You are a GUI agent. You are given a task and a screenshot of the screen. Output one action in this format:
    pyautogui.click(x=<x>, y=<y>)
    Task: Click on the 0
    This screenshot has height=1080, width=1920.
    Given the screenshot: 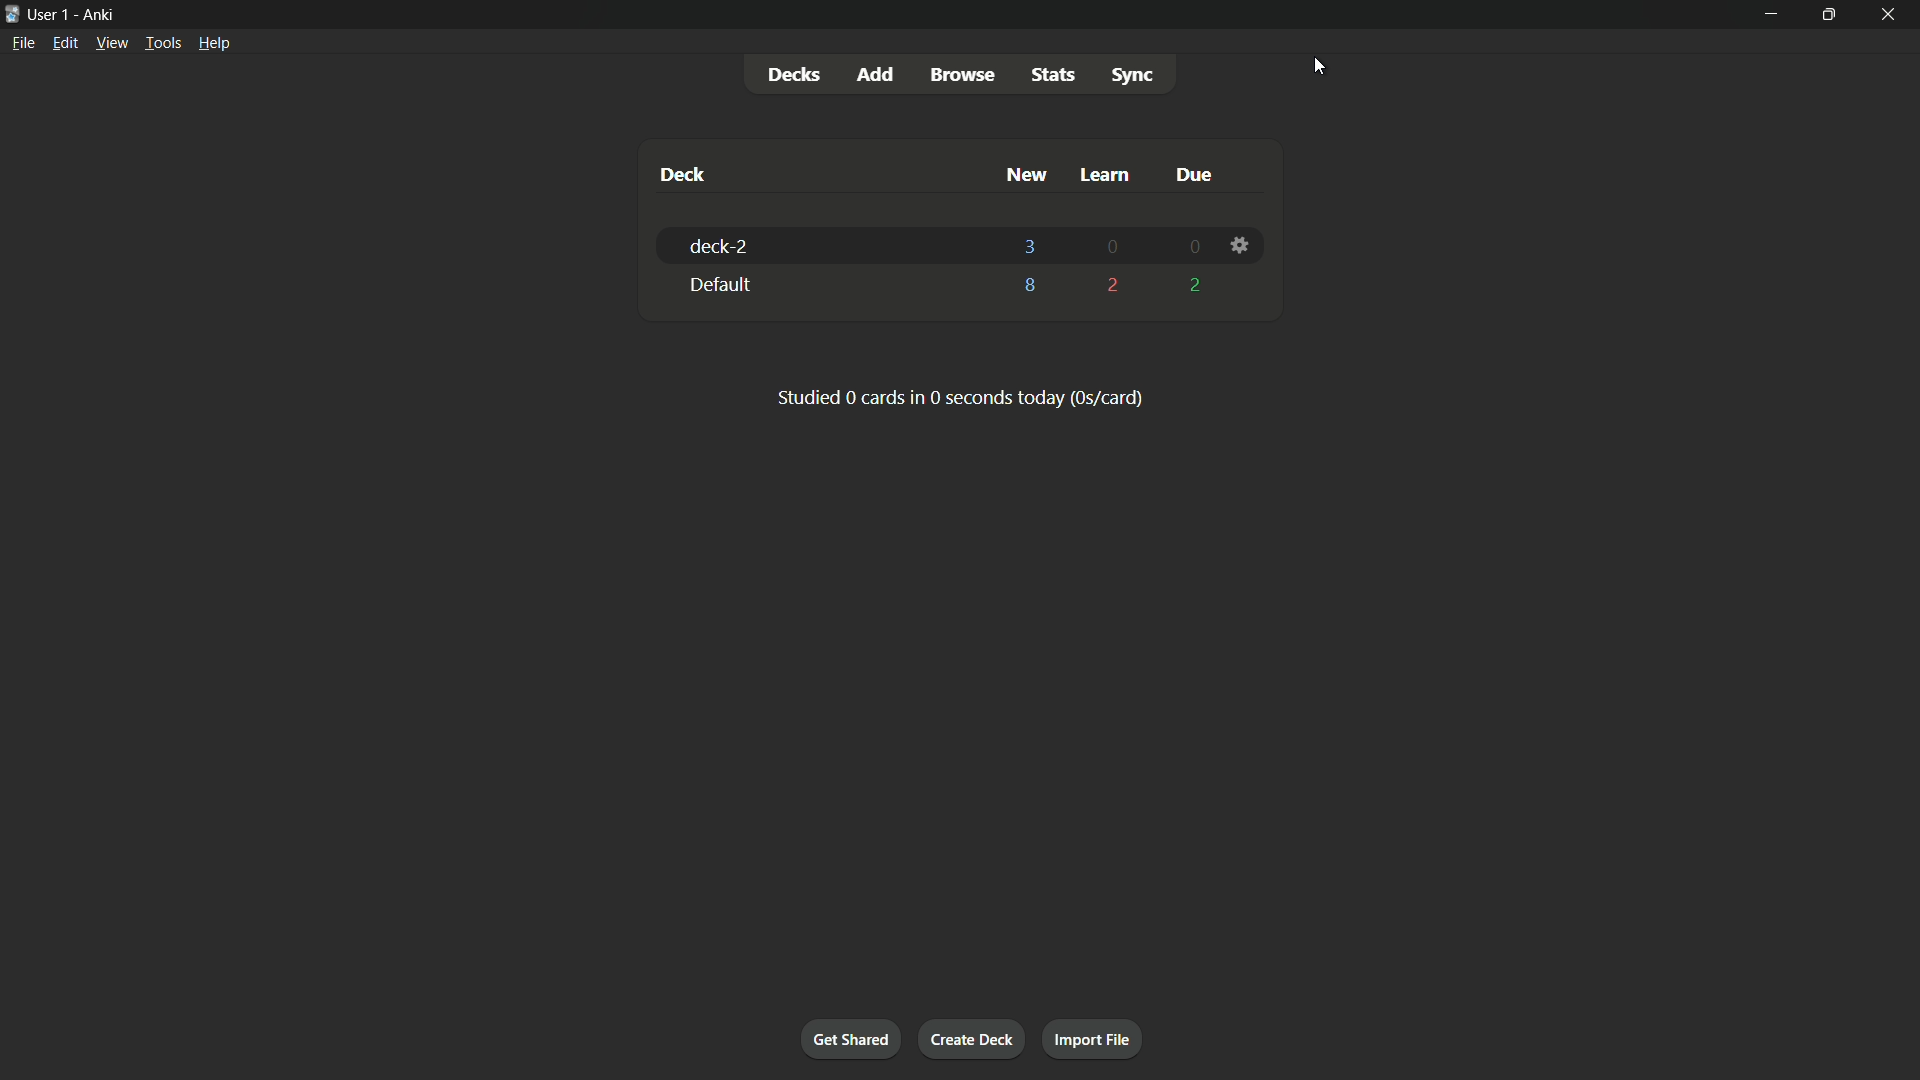 What is the action you would take?
    pyautogui.click(x=1112, y=248)
    